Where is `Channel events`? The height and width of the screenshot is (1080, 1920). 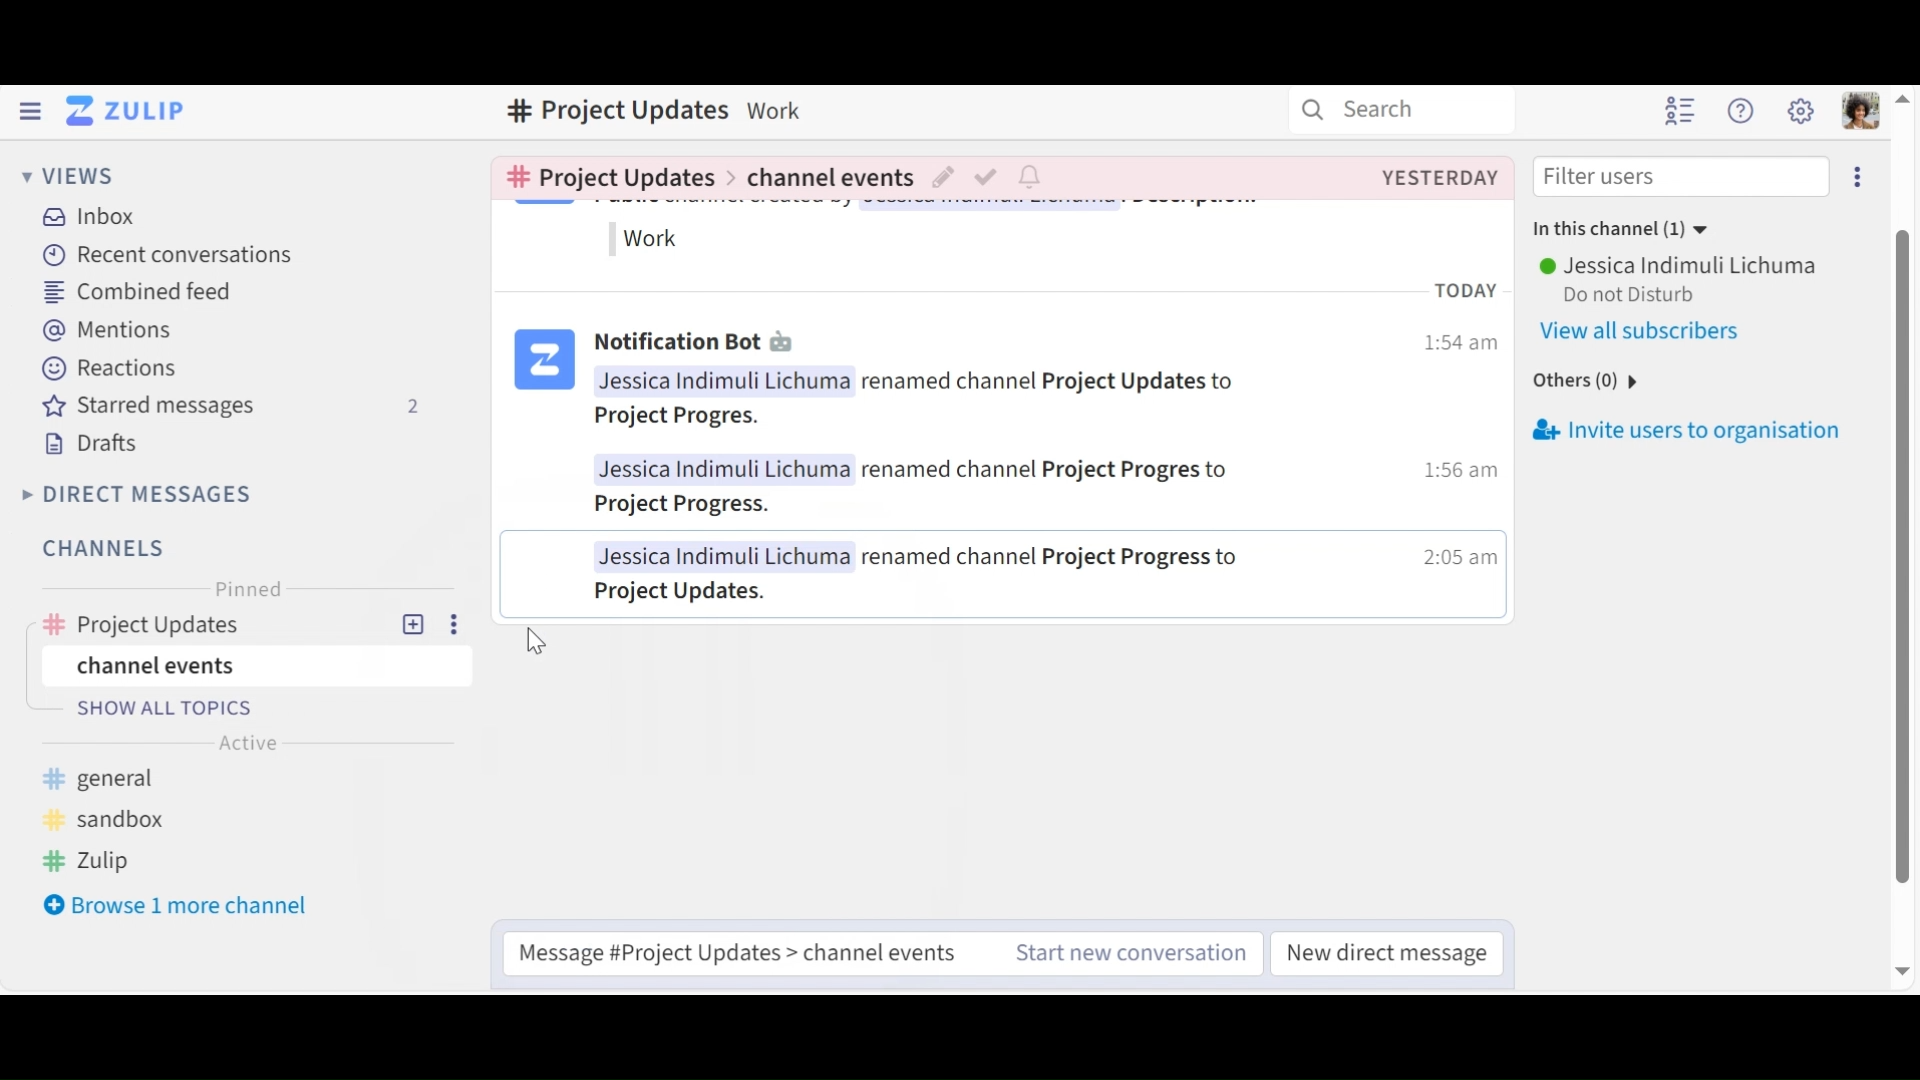 Channel events is located at coordinates (826, 182).